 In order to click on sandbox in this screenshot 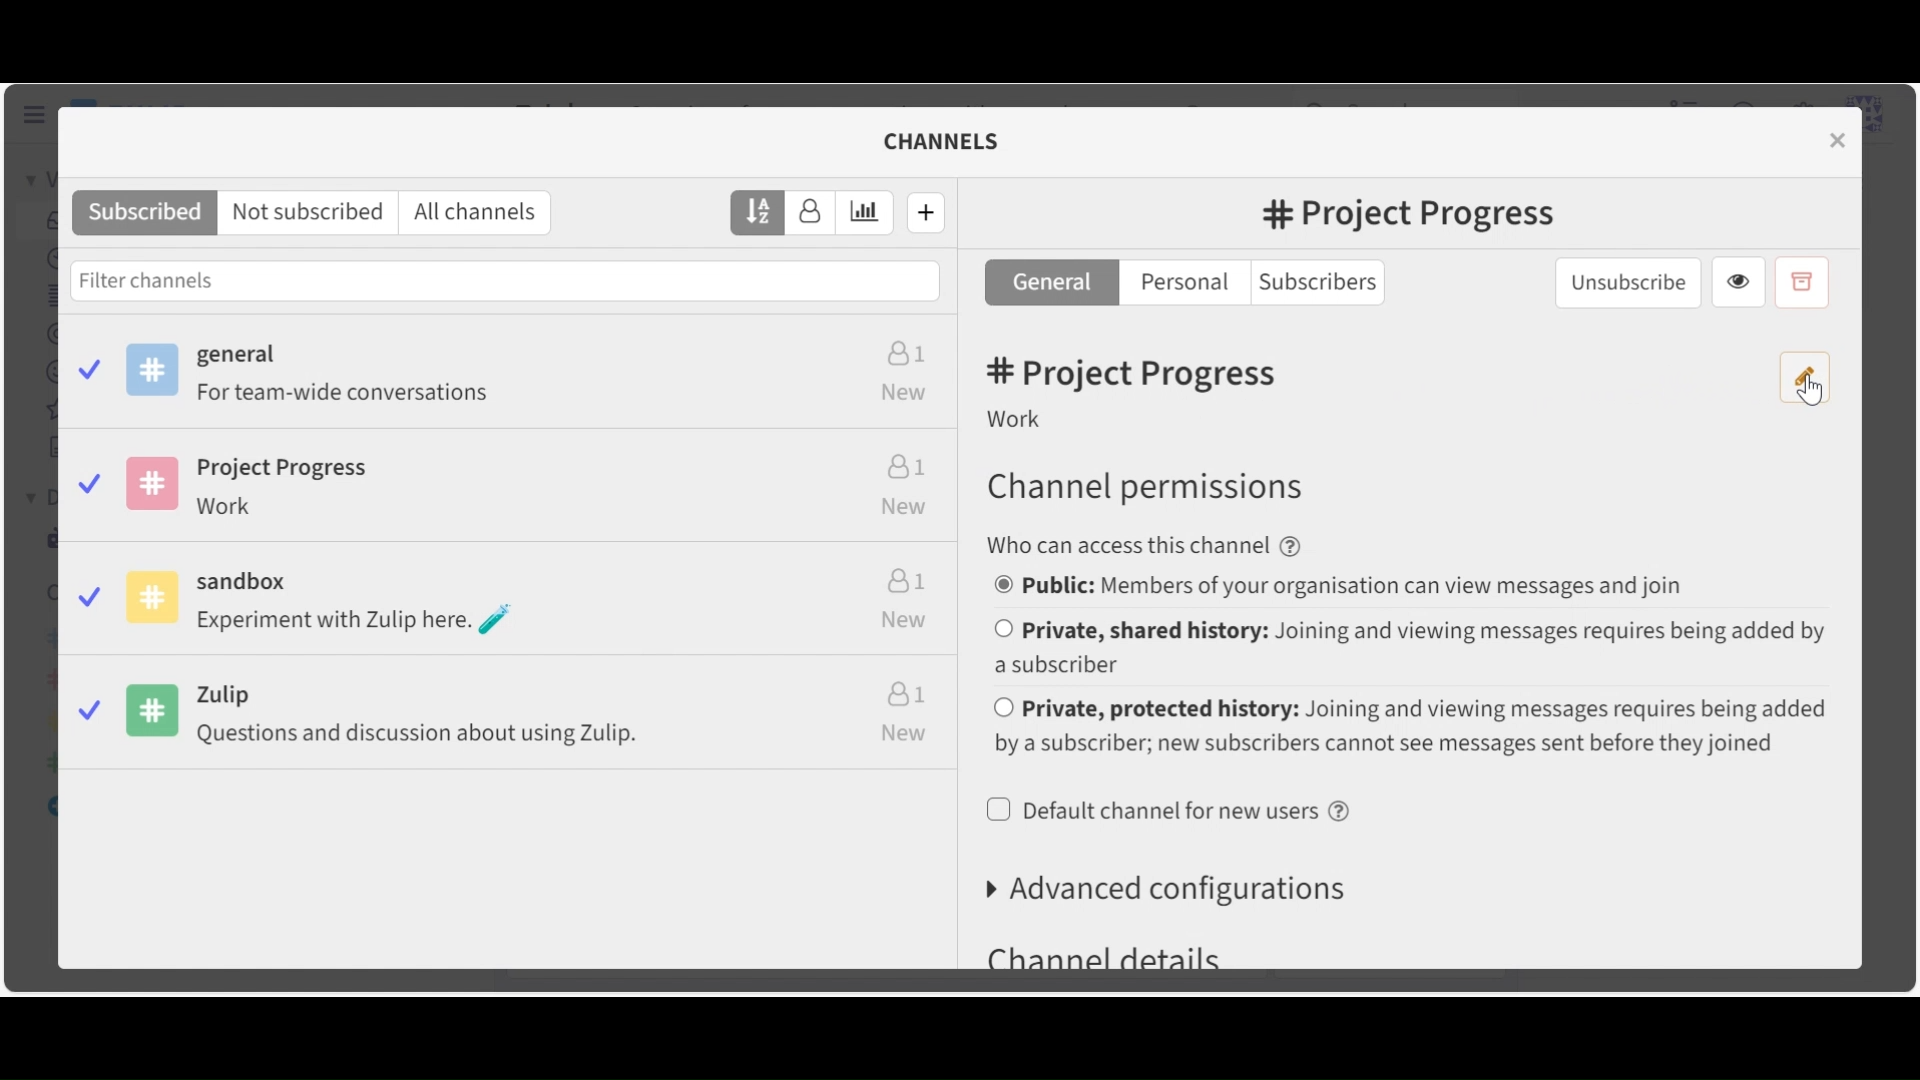, I will do `click(510, 599)`.